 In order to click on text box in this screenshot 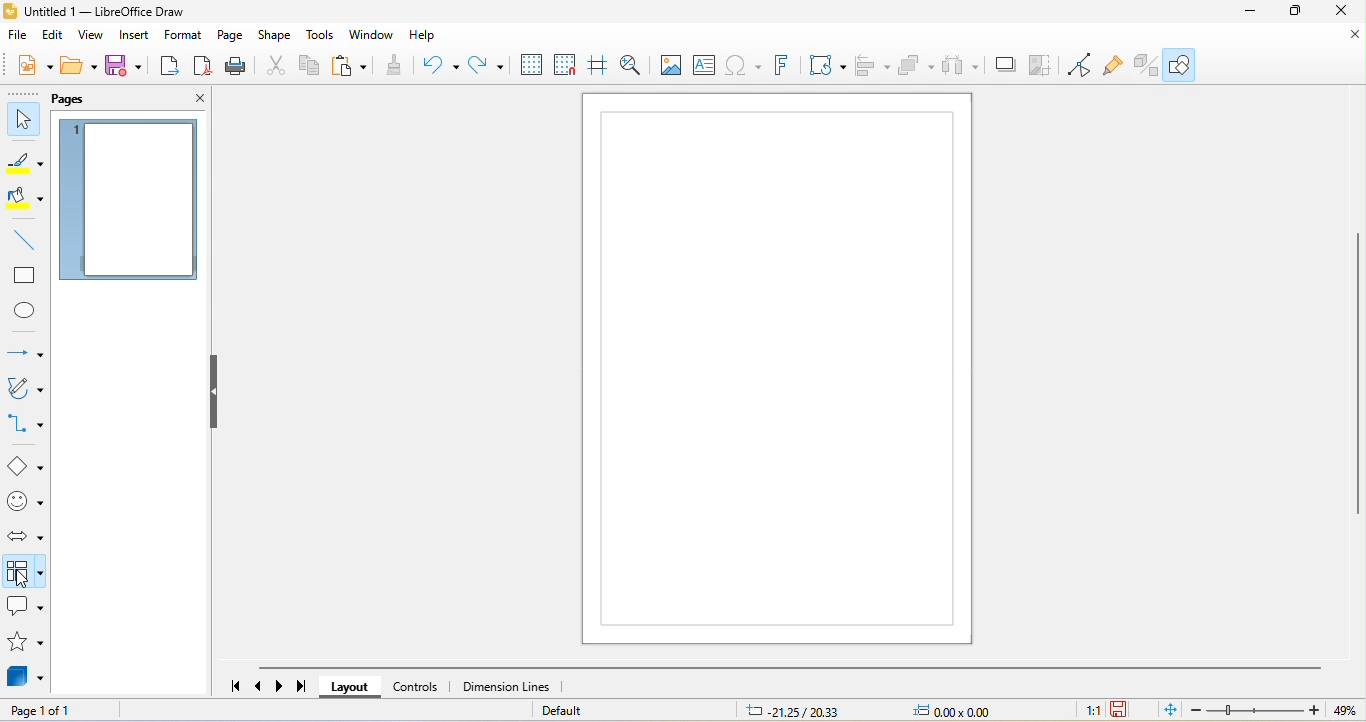, I will do `click(704, 65)`.